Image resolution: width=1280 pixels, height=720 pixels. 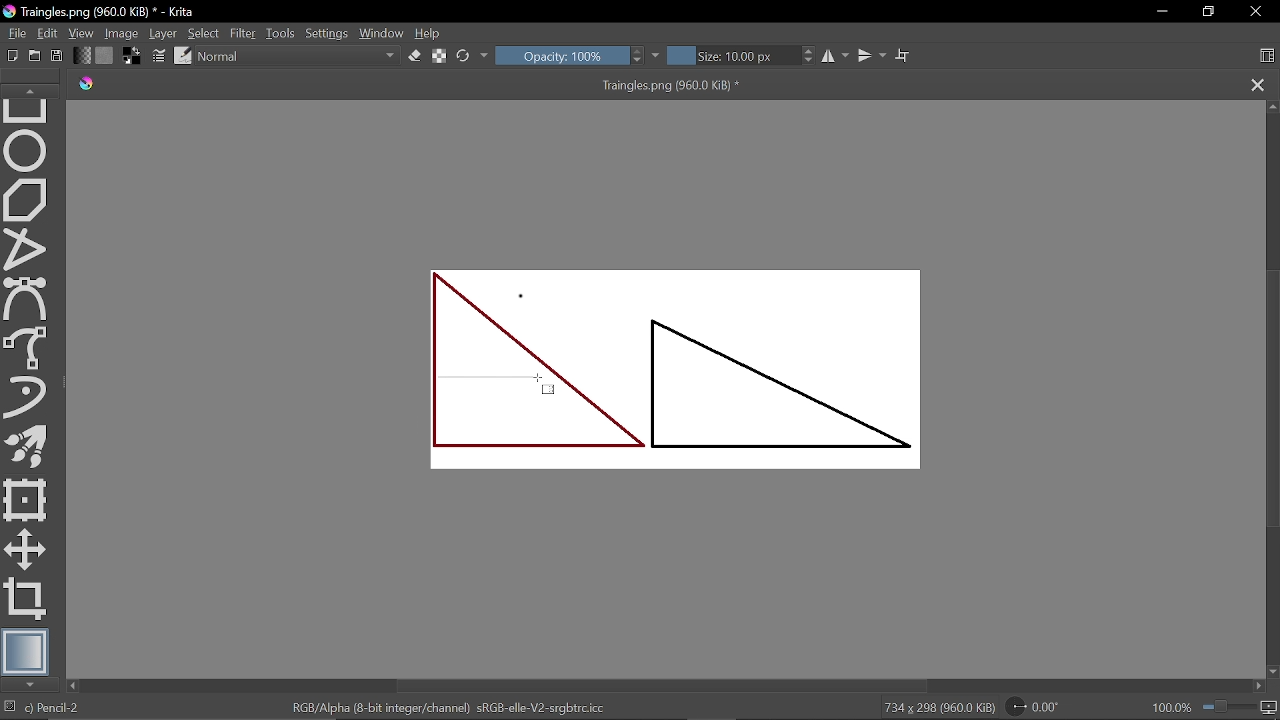 I want to click on Normal, so click(x=298, y=56).